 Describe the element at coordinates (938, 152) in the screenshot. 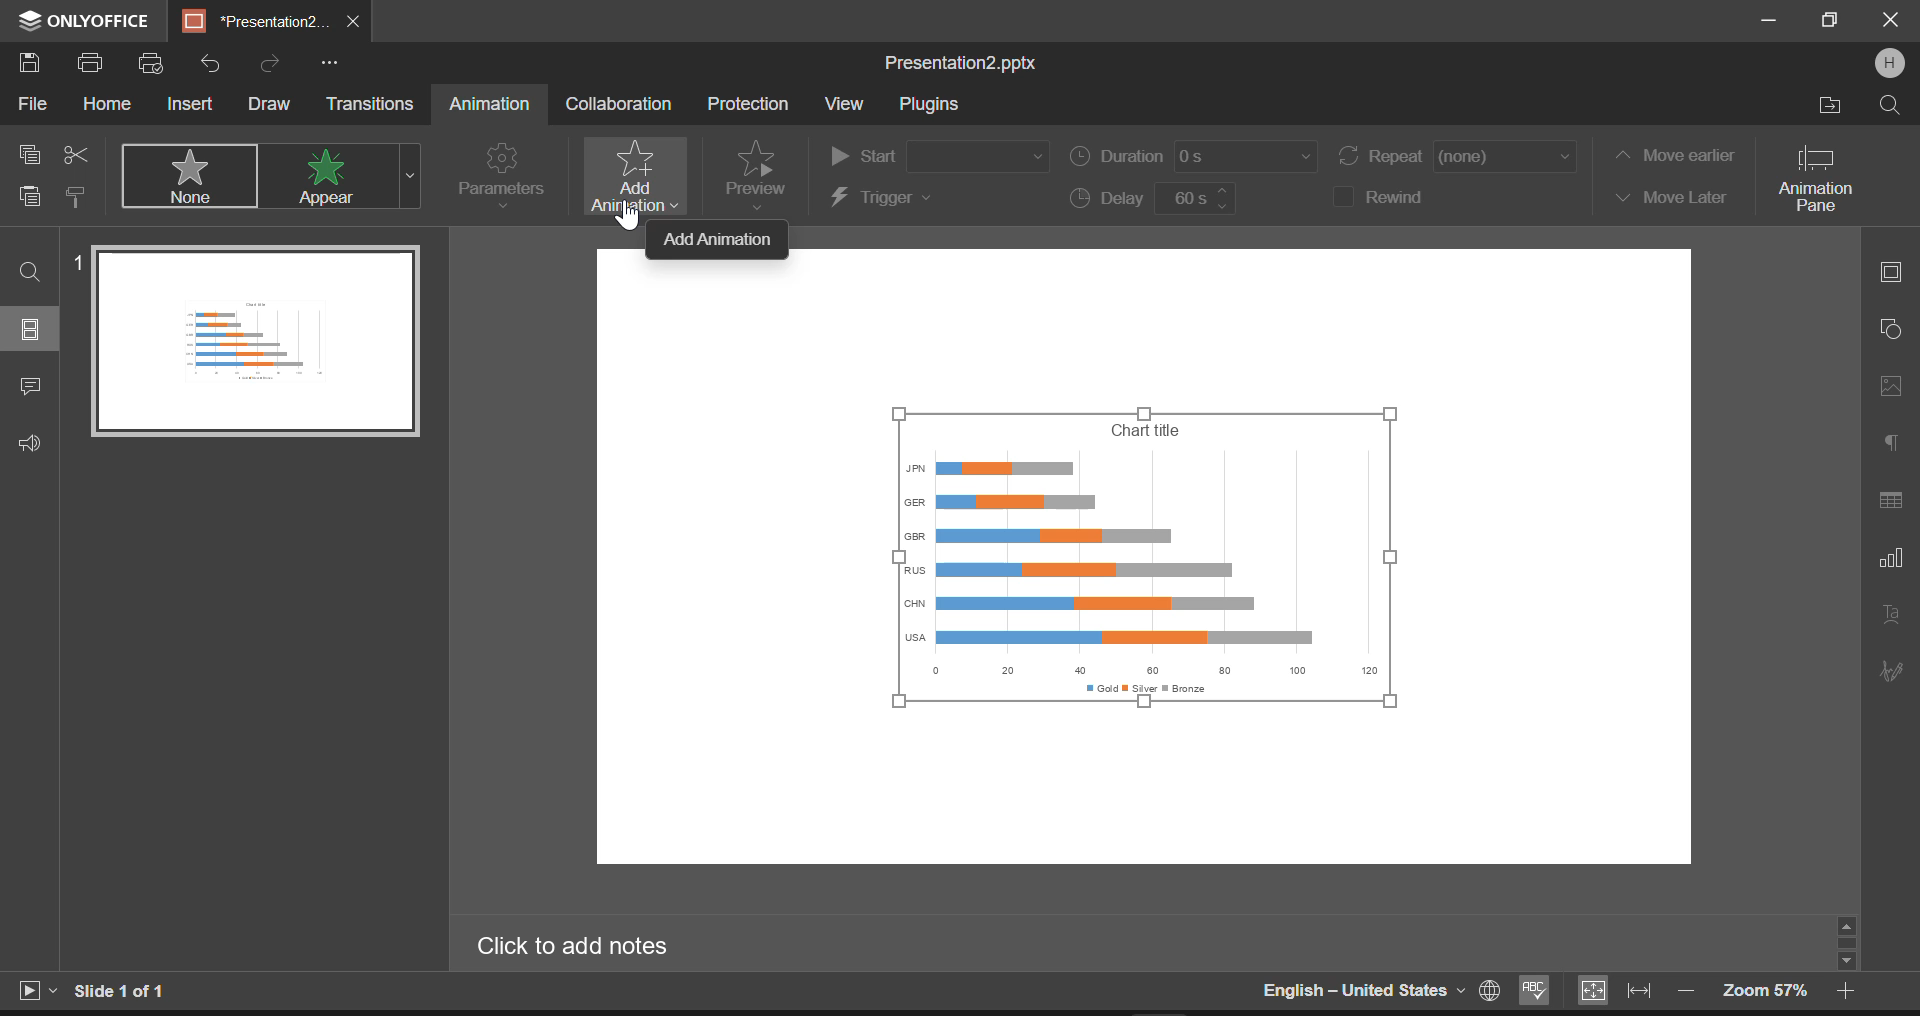

I see `Start point` at that location.